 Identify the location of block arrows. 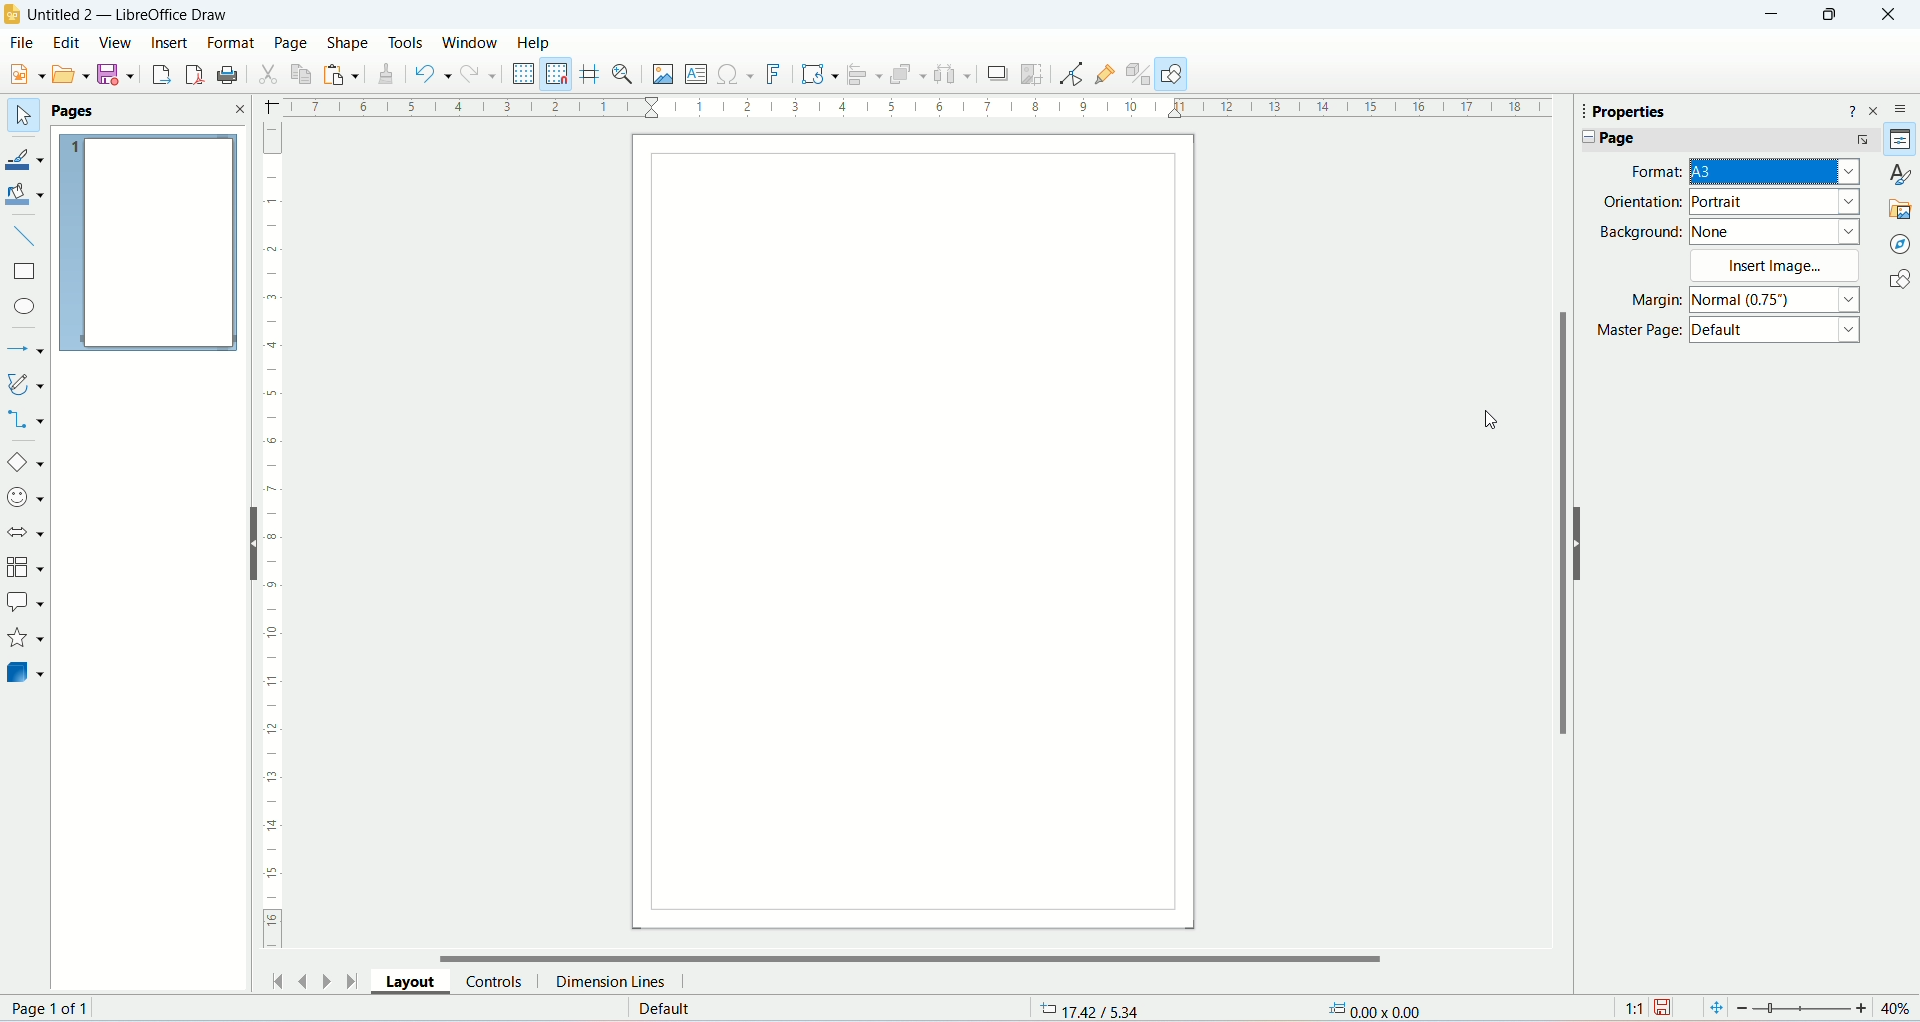
(26, 536).